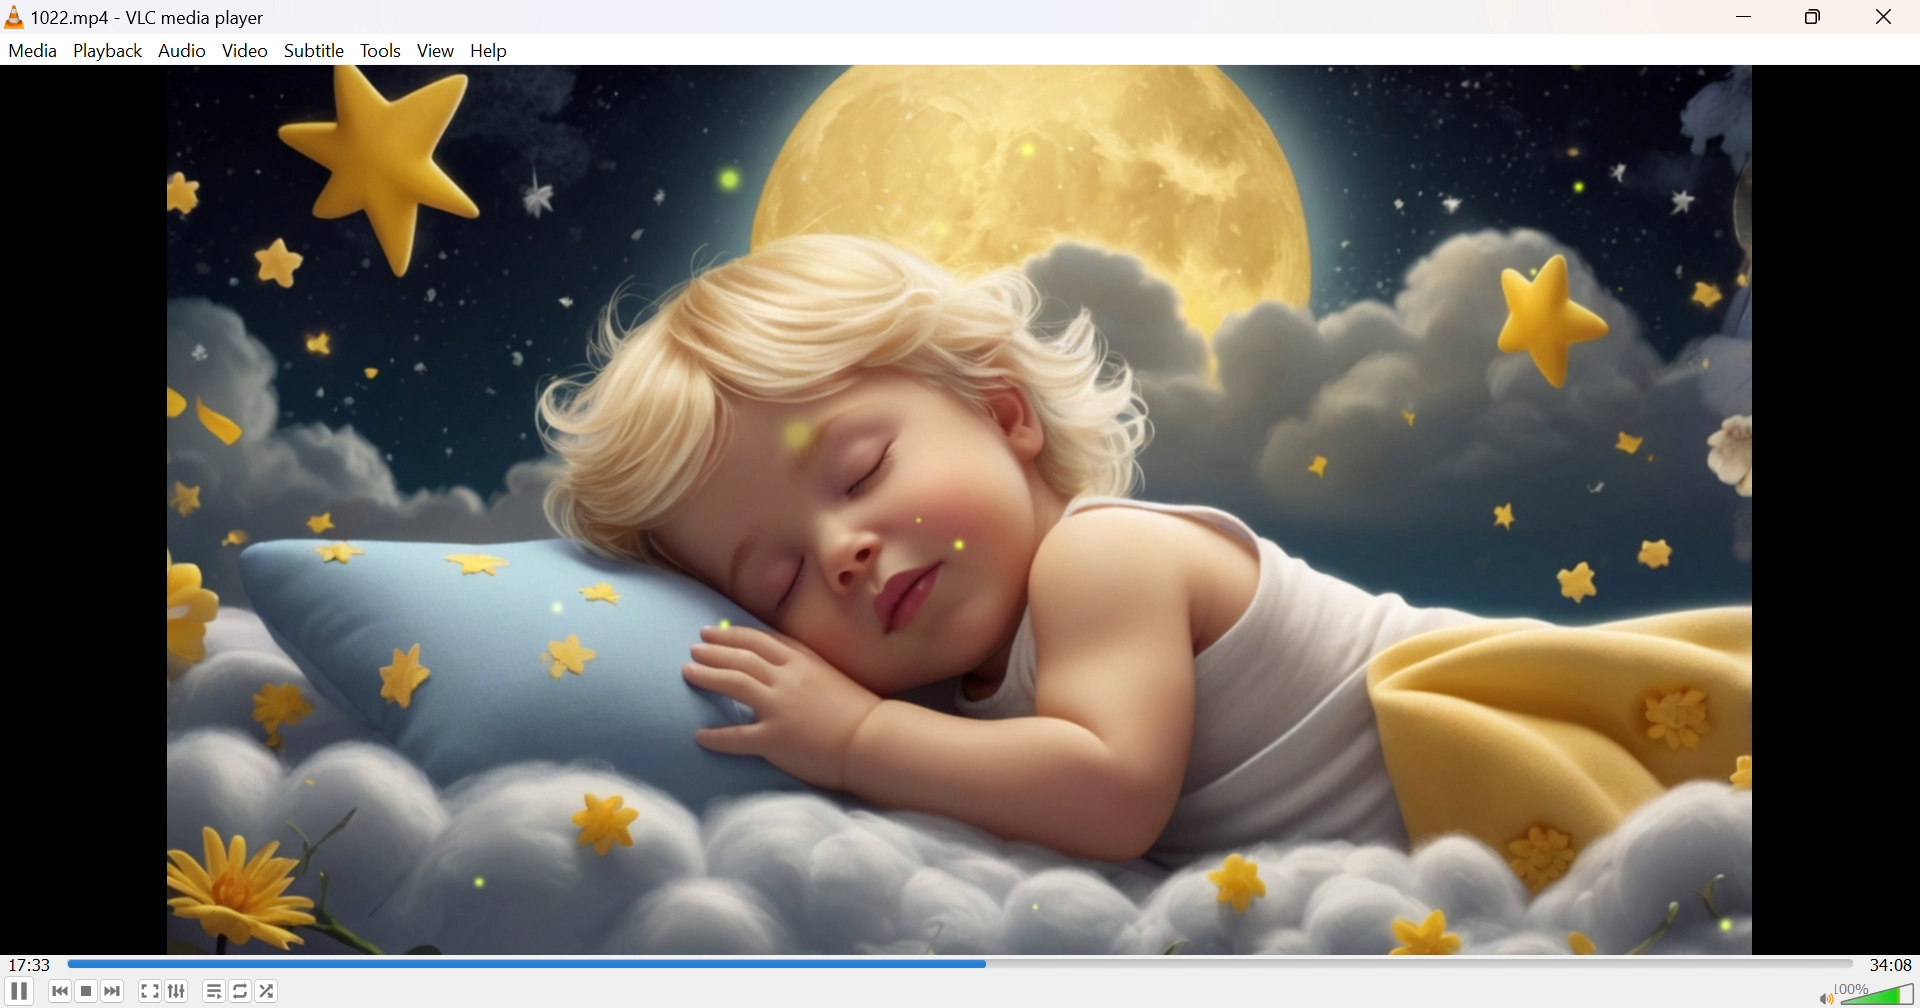 The image size is (1920, 1008). I want to click on Next media in the playlist, skip forward when held, so click(114, 993).